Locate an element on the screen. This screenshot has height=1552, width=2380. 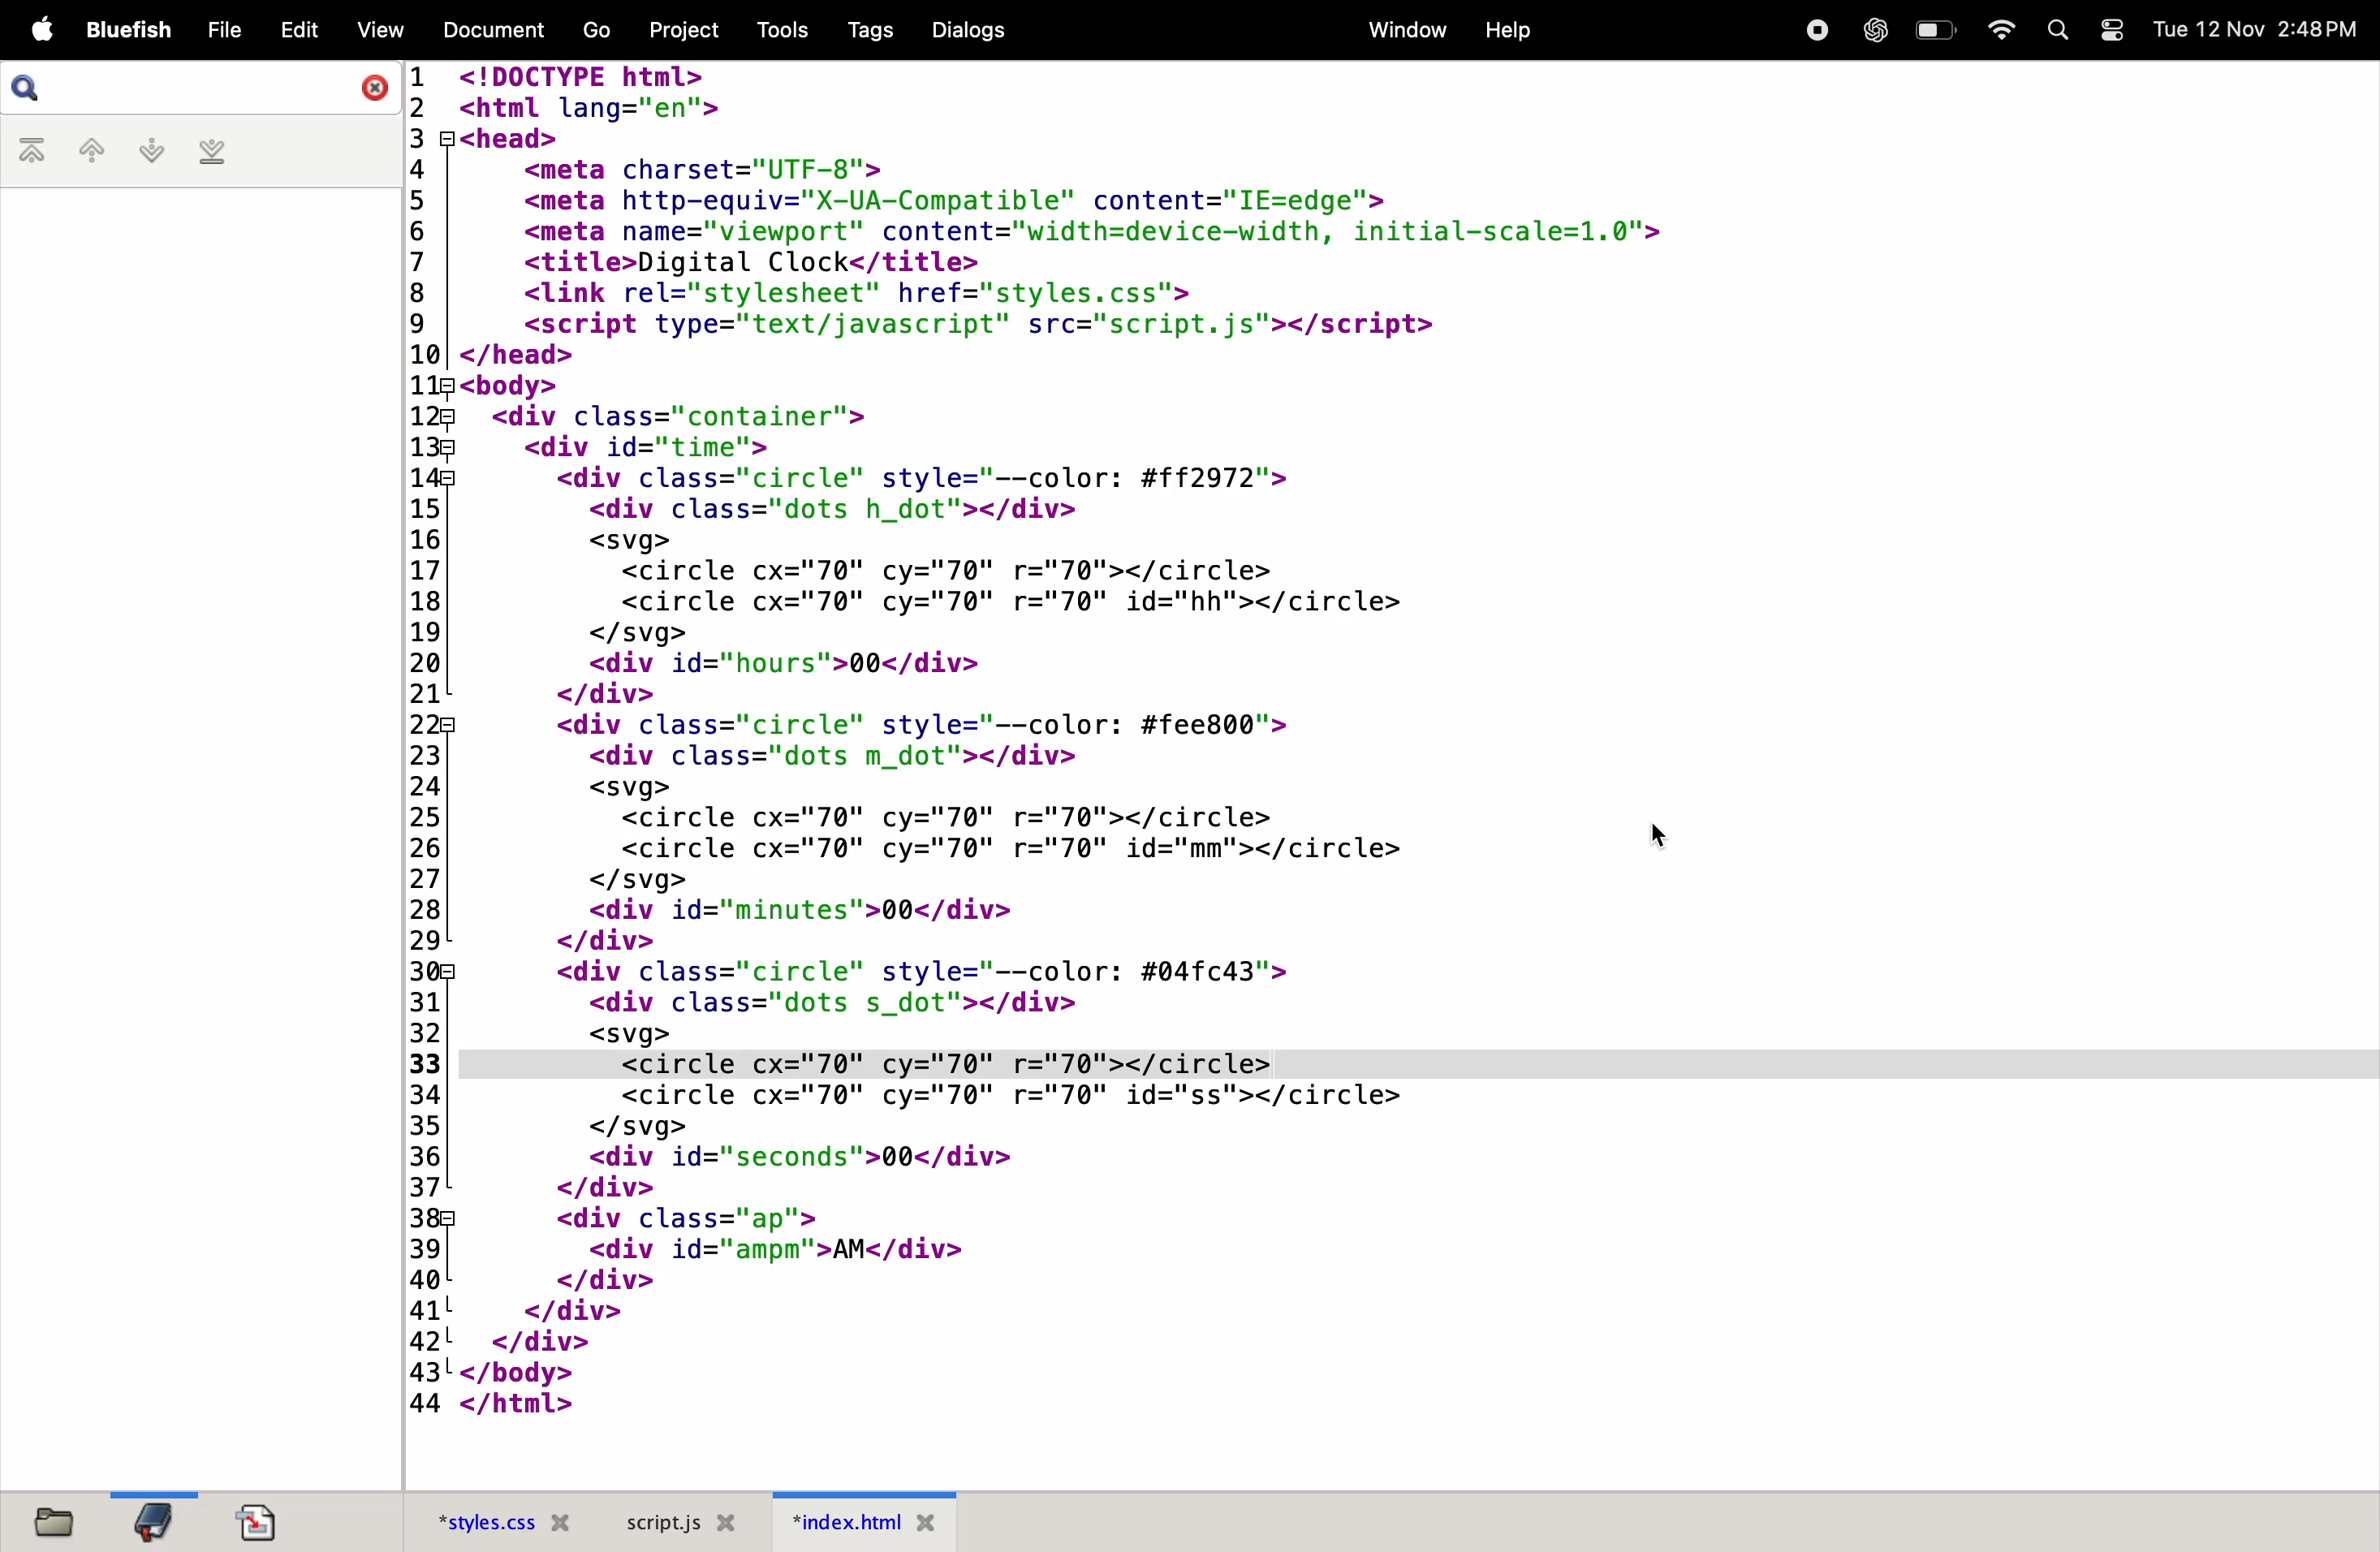
battery is located at coordinates (1930, 29).